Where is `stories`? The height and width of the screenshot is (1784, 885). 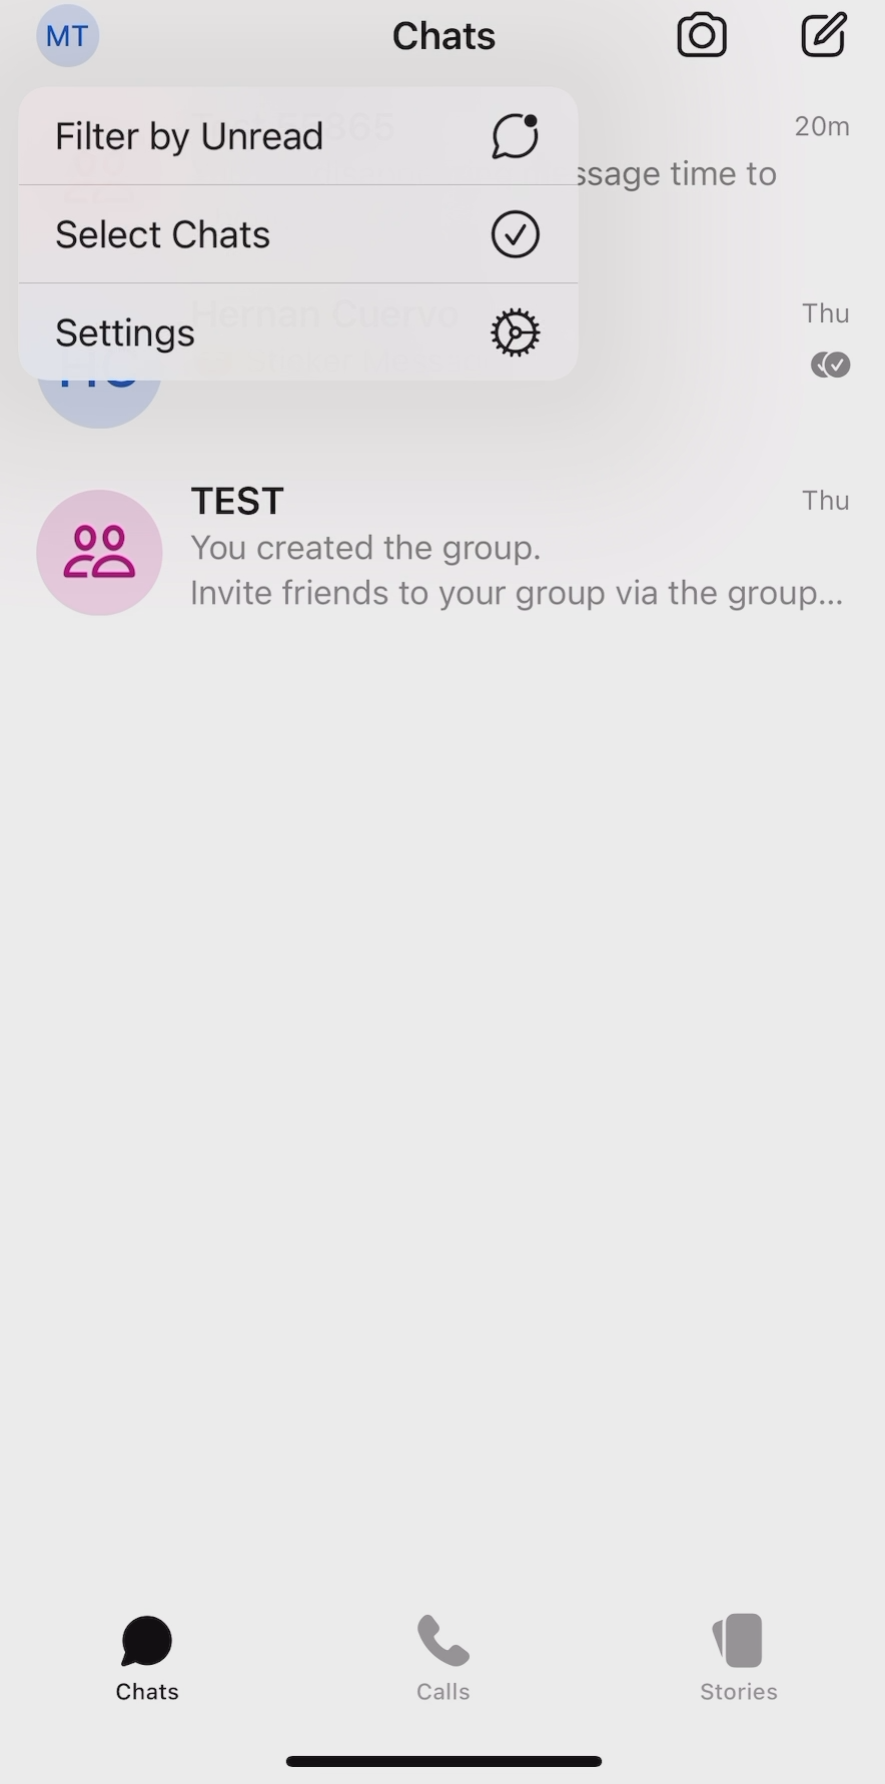 stories is located at coordinates (742, 1662).